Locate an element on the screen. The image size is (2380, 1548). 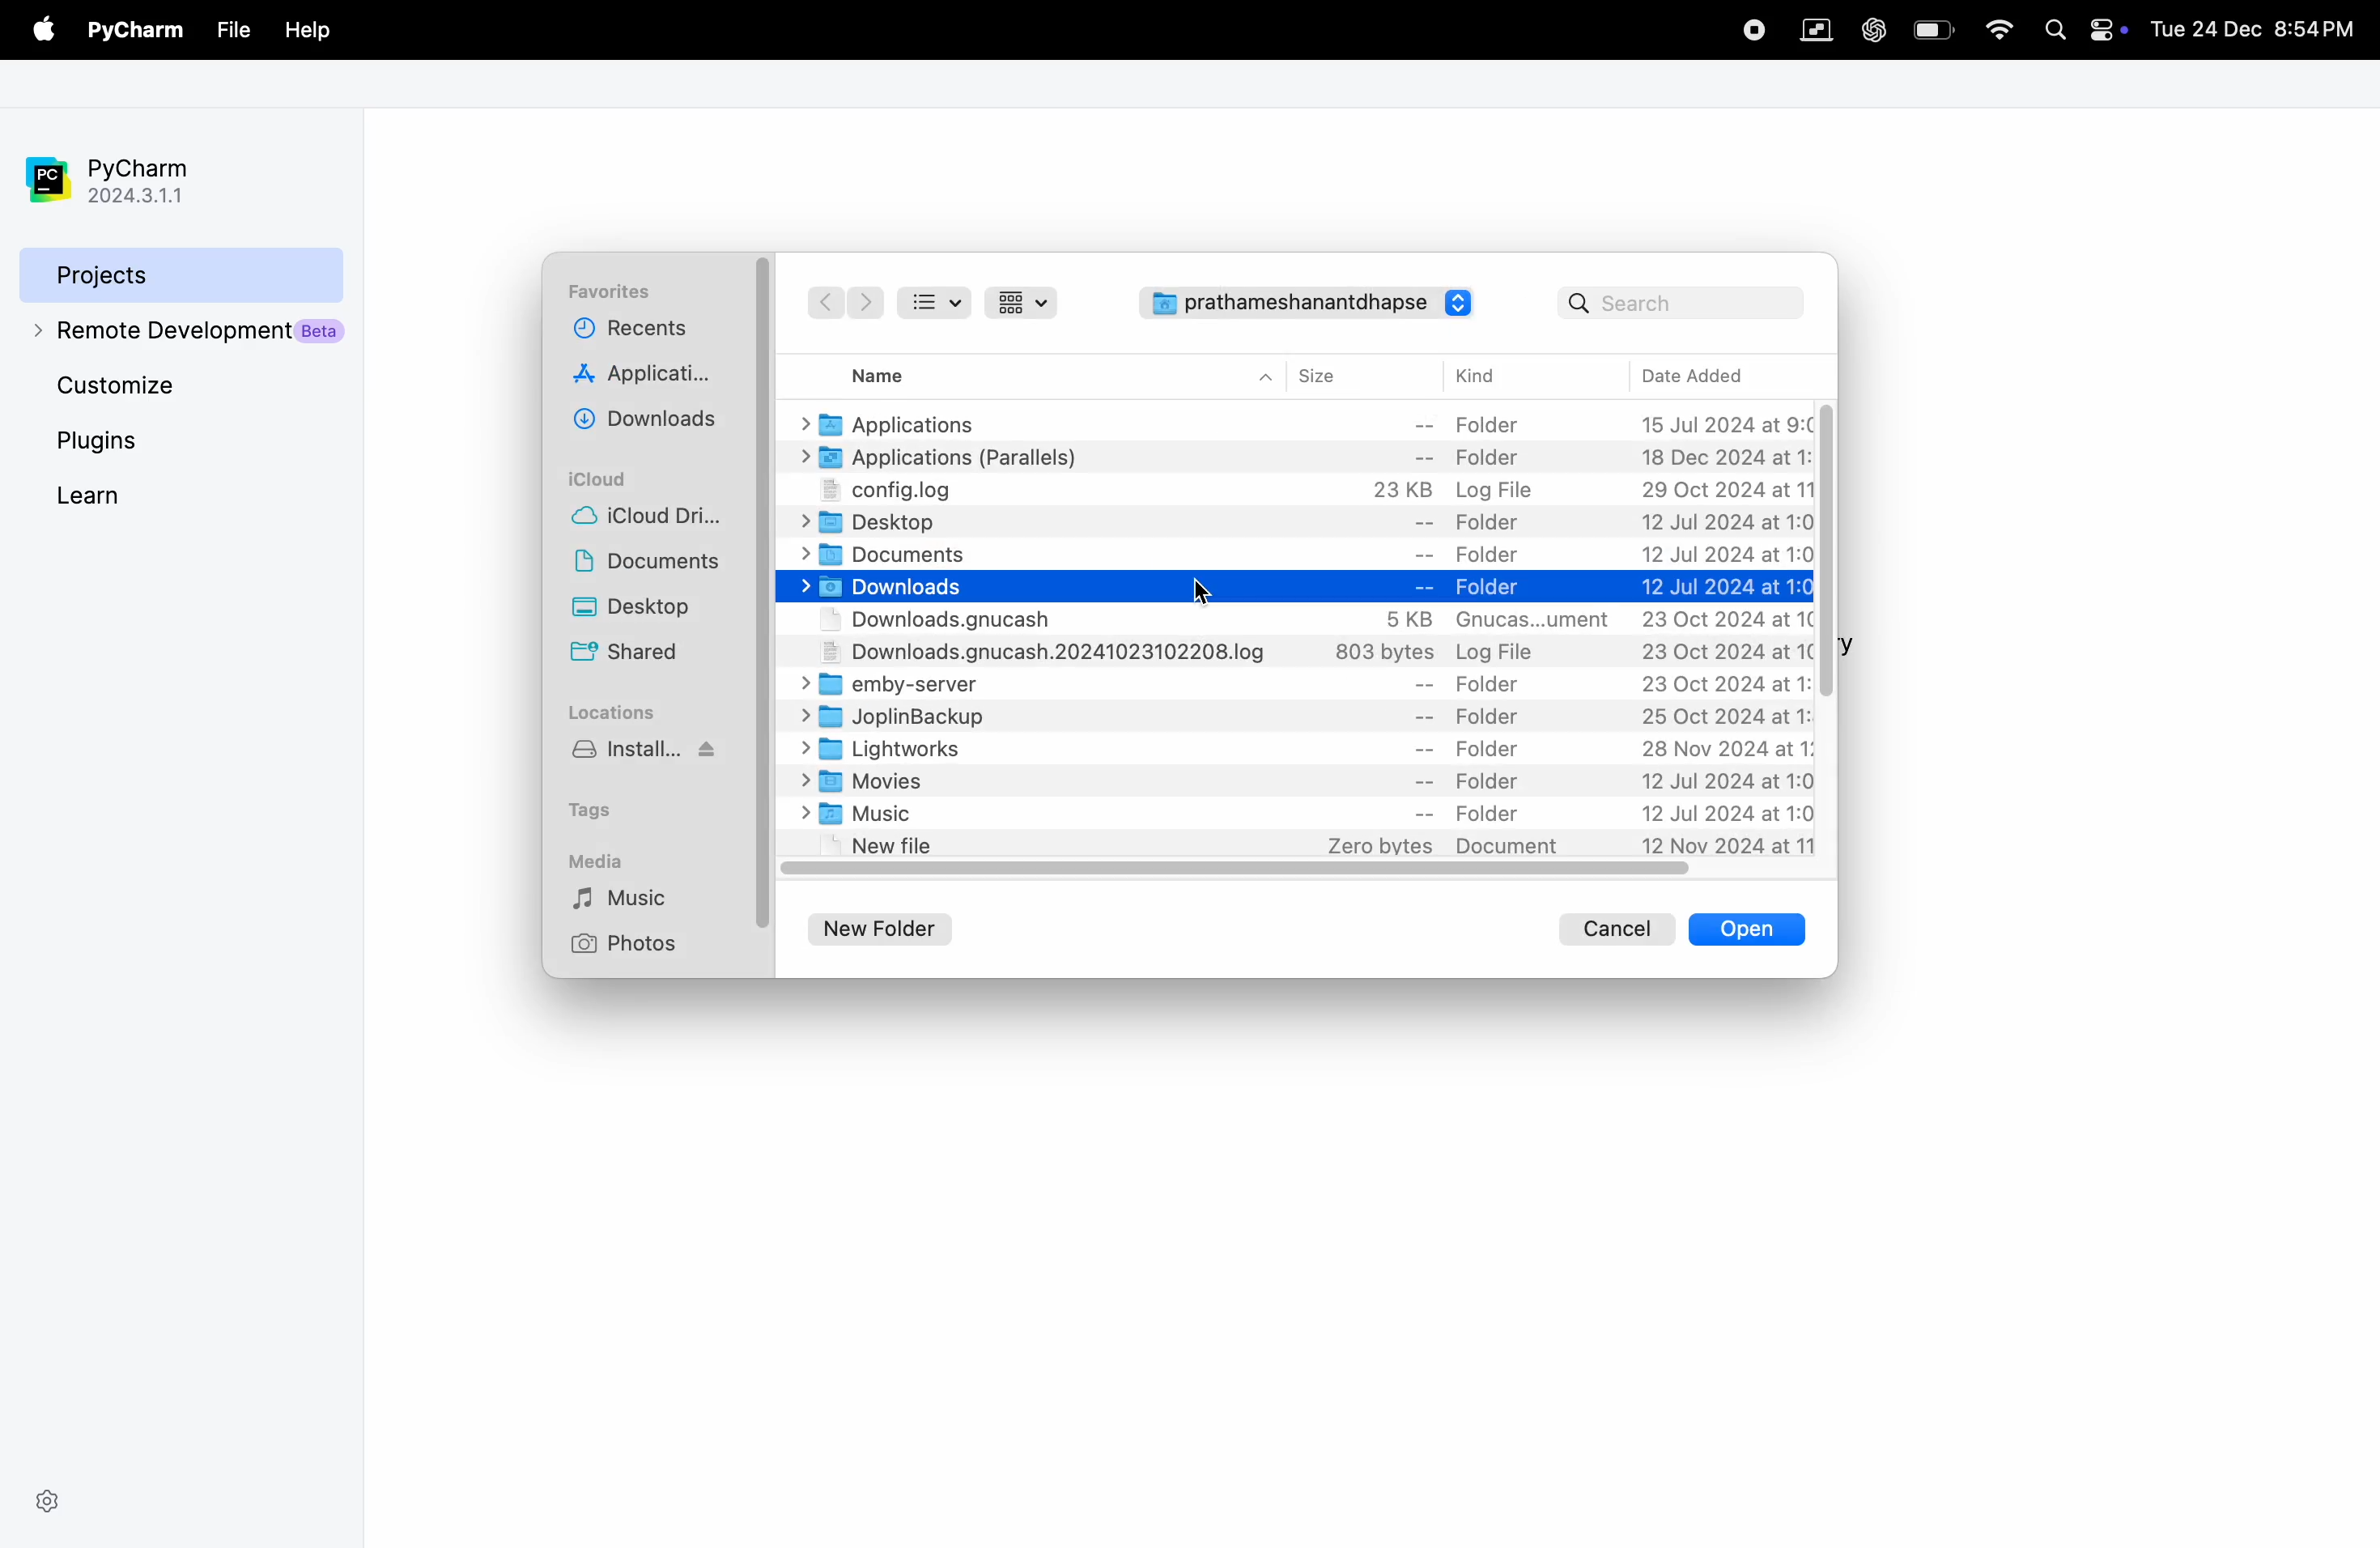
applications is located at coordinates (651, 377).